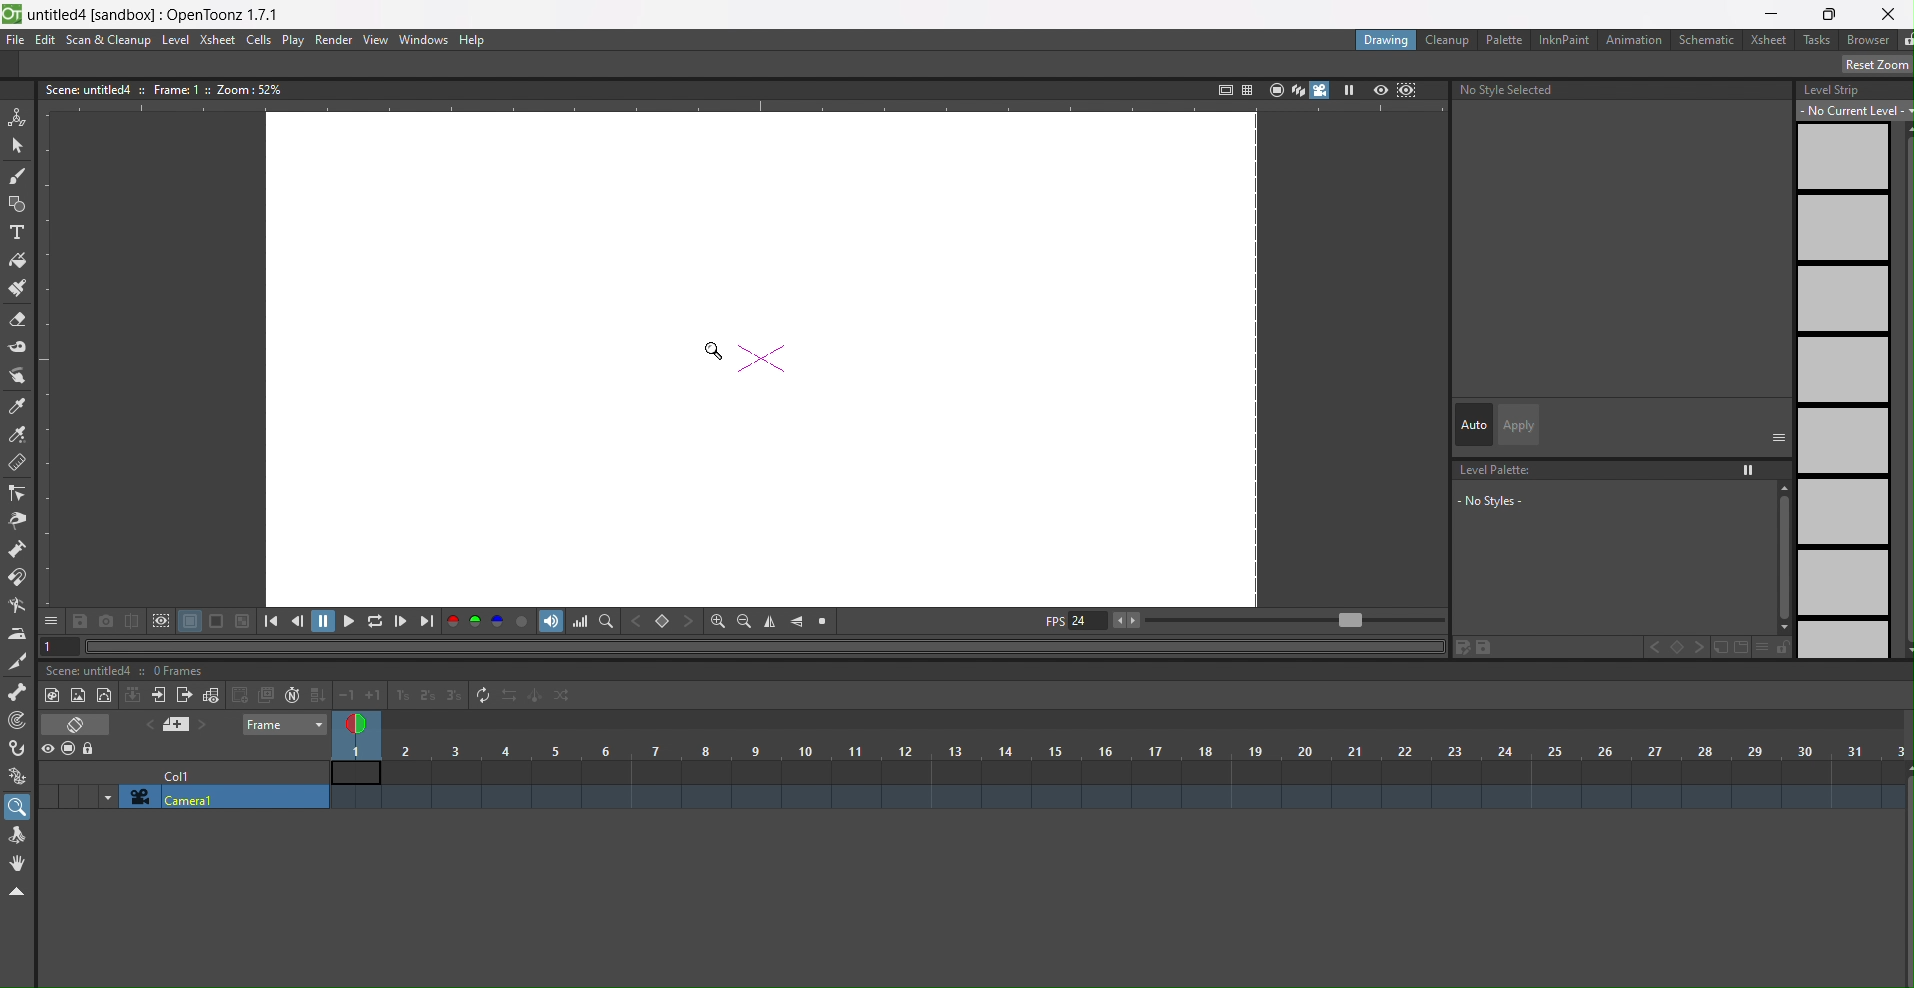 Image resolution: width=1914 pixels, height=988 pixels. Describe the element at coordinates (1563, 39) in the screenshot. I see `inknpaint` at that location.